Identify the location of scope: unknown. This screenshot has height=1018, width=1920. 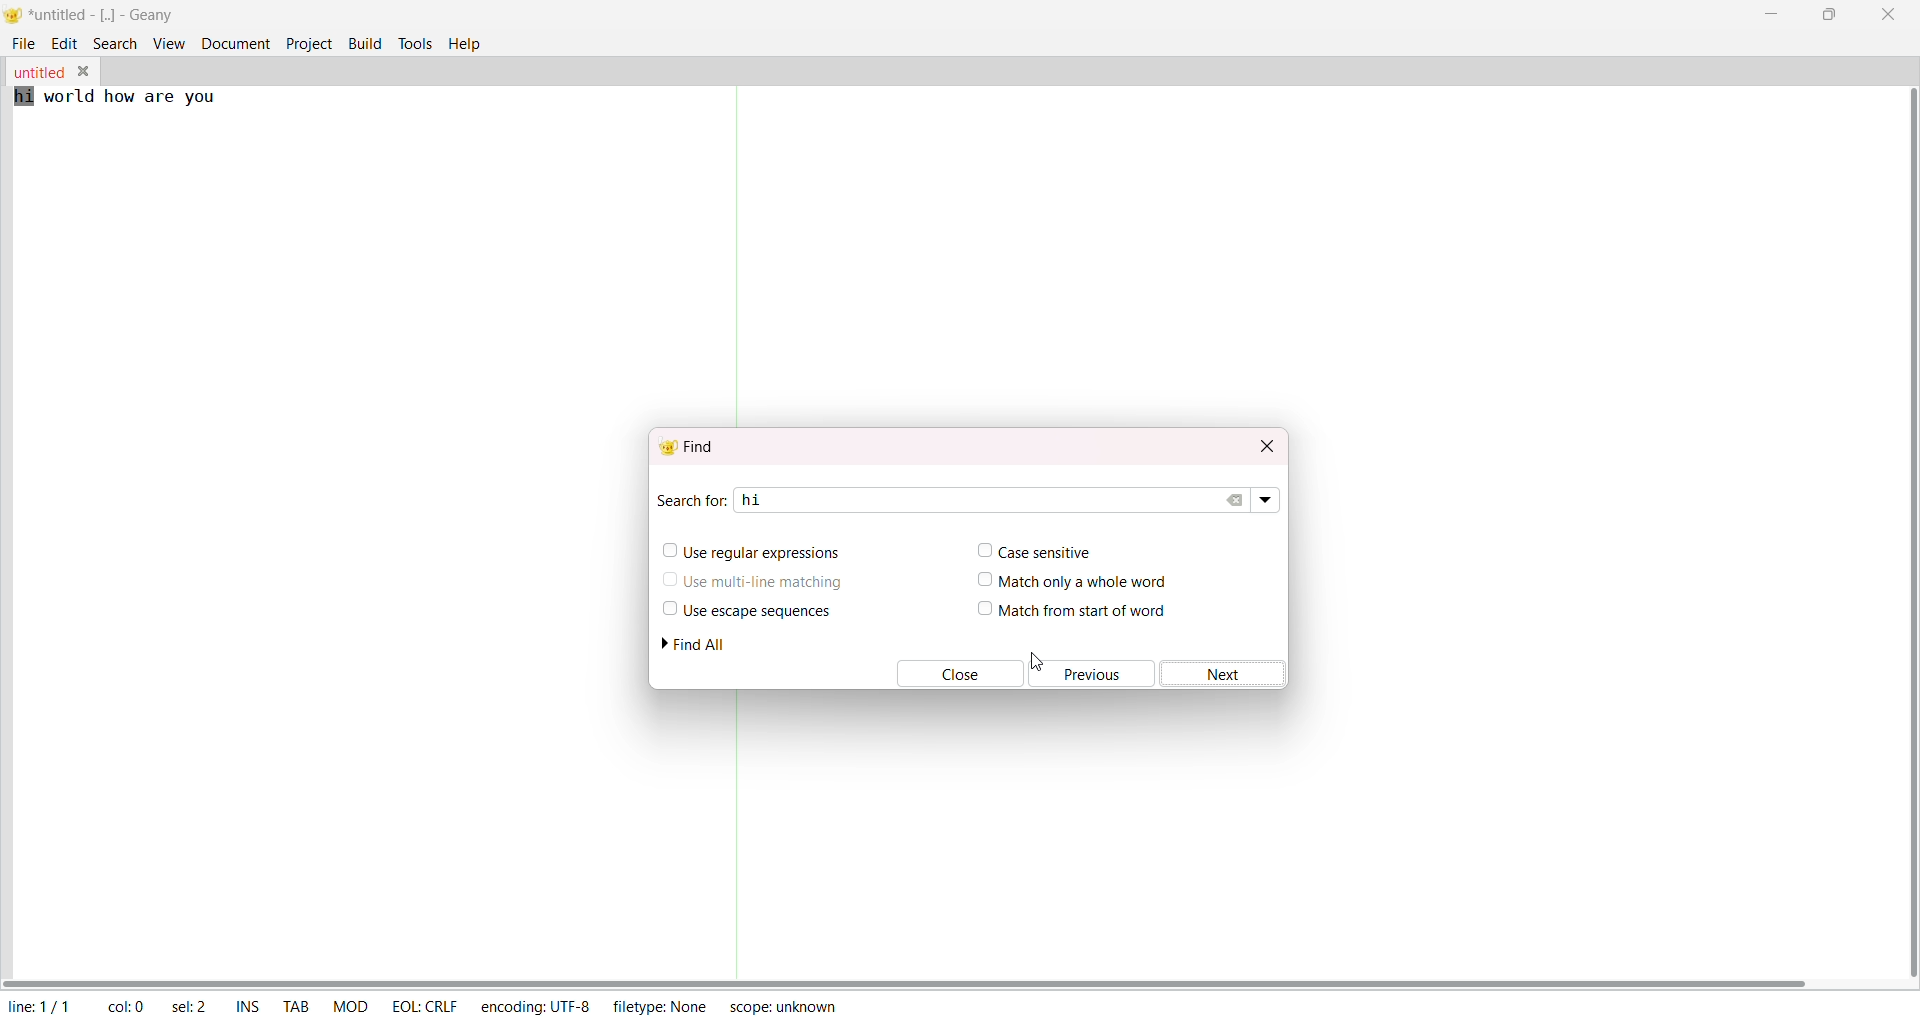
(779, 1005).